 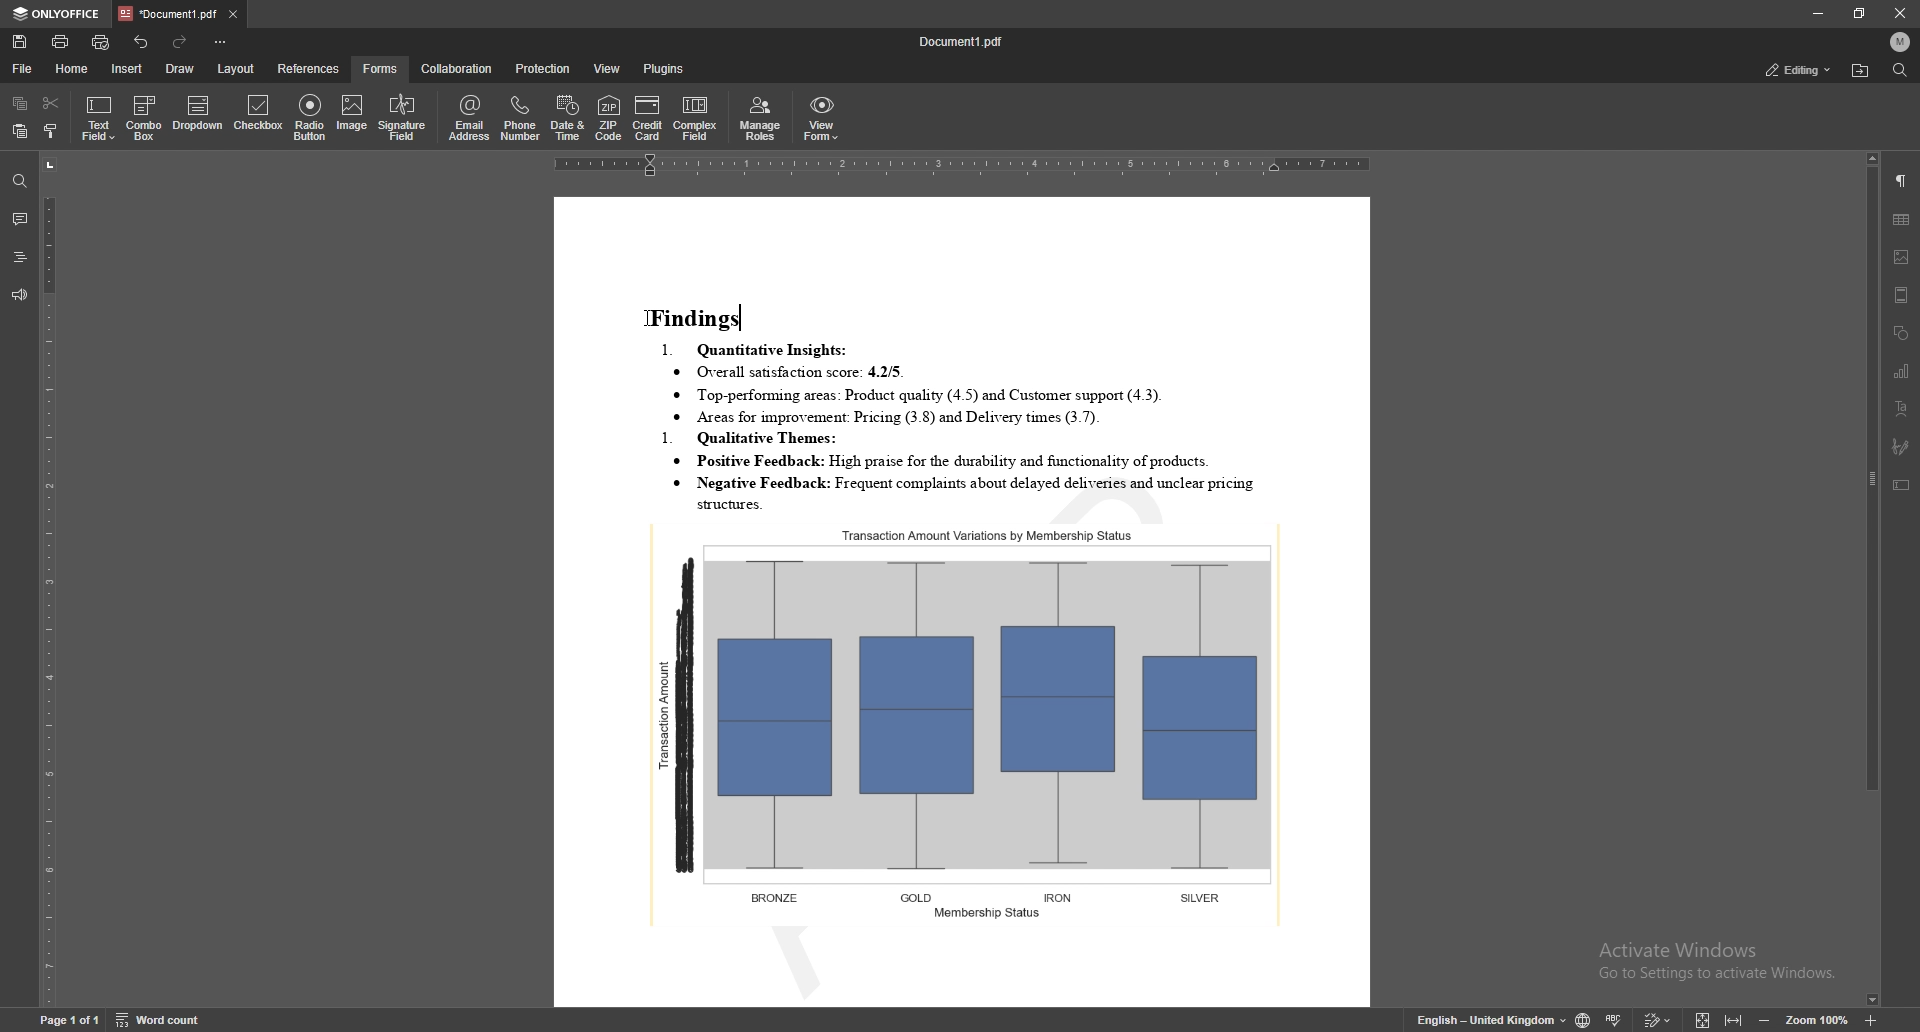 I want to click on chart, so click(x=1902, y=371).